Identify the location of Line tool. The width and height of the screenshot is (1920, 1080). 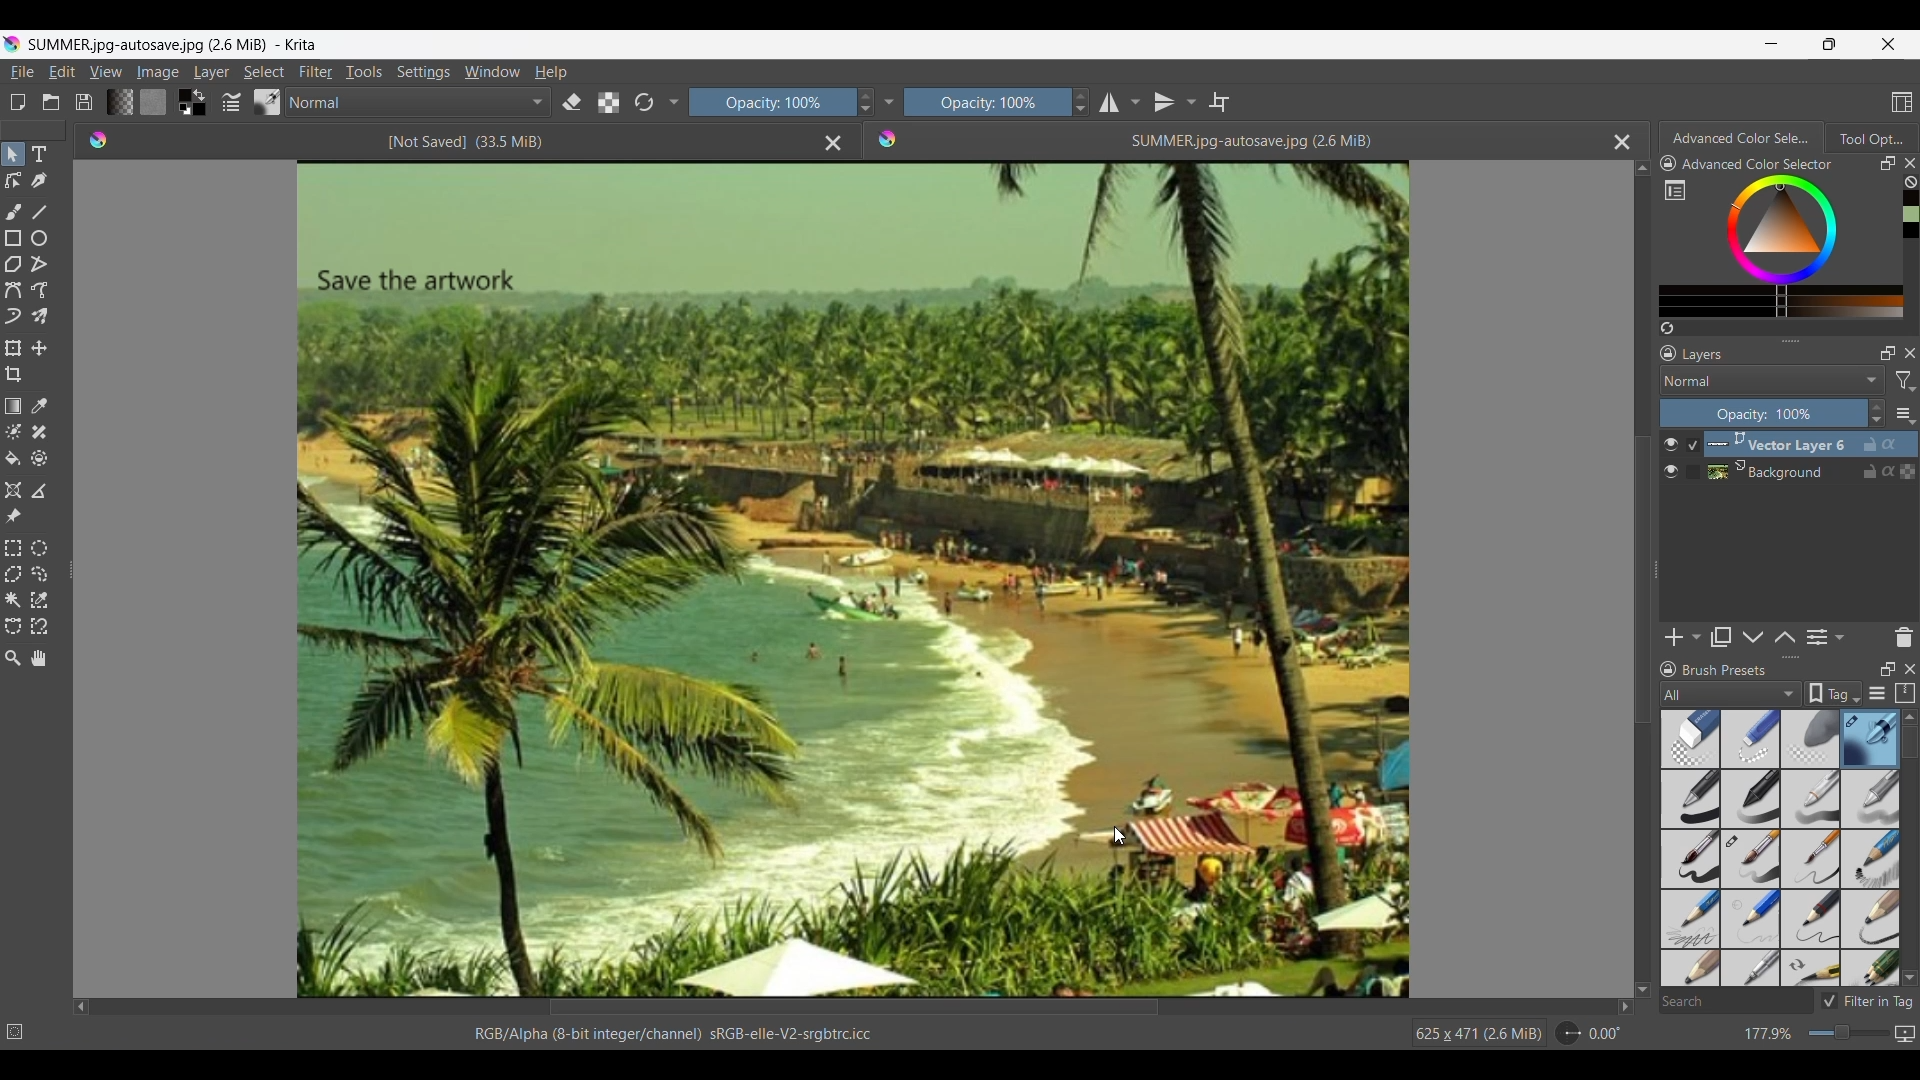
(39, 212).